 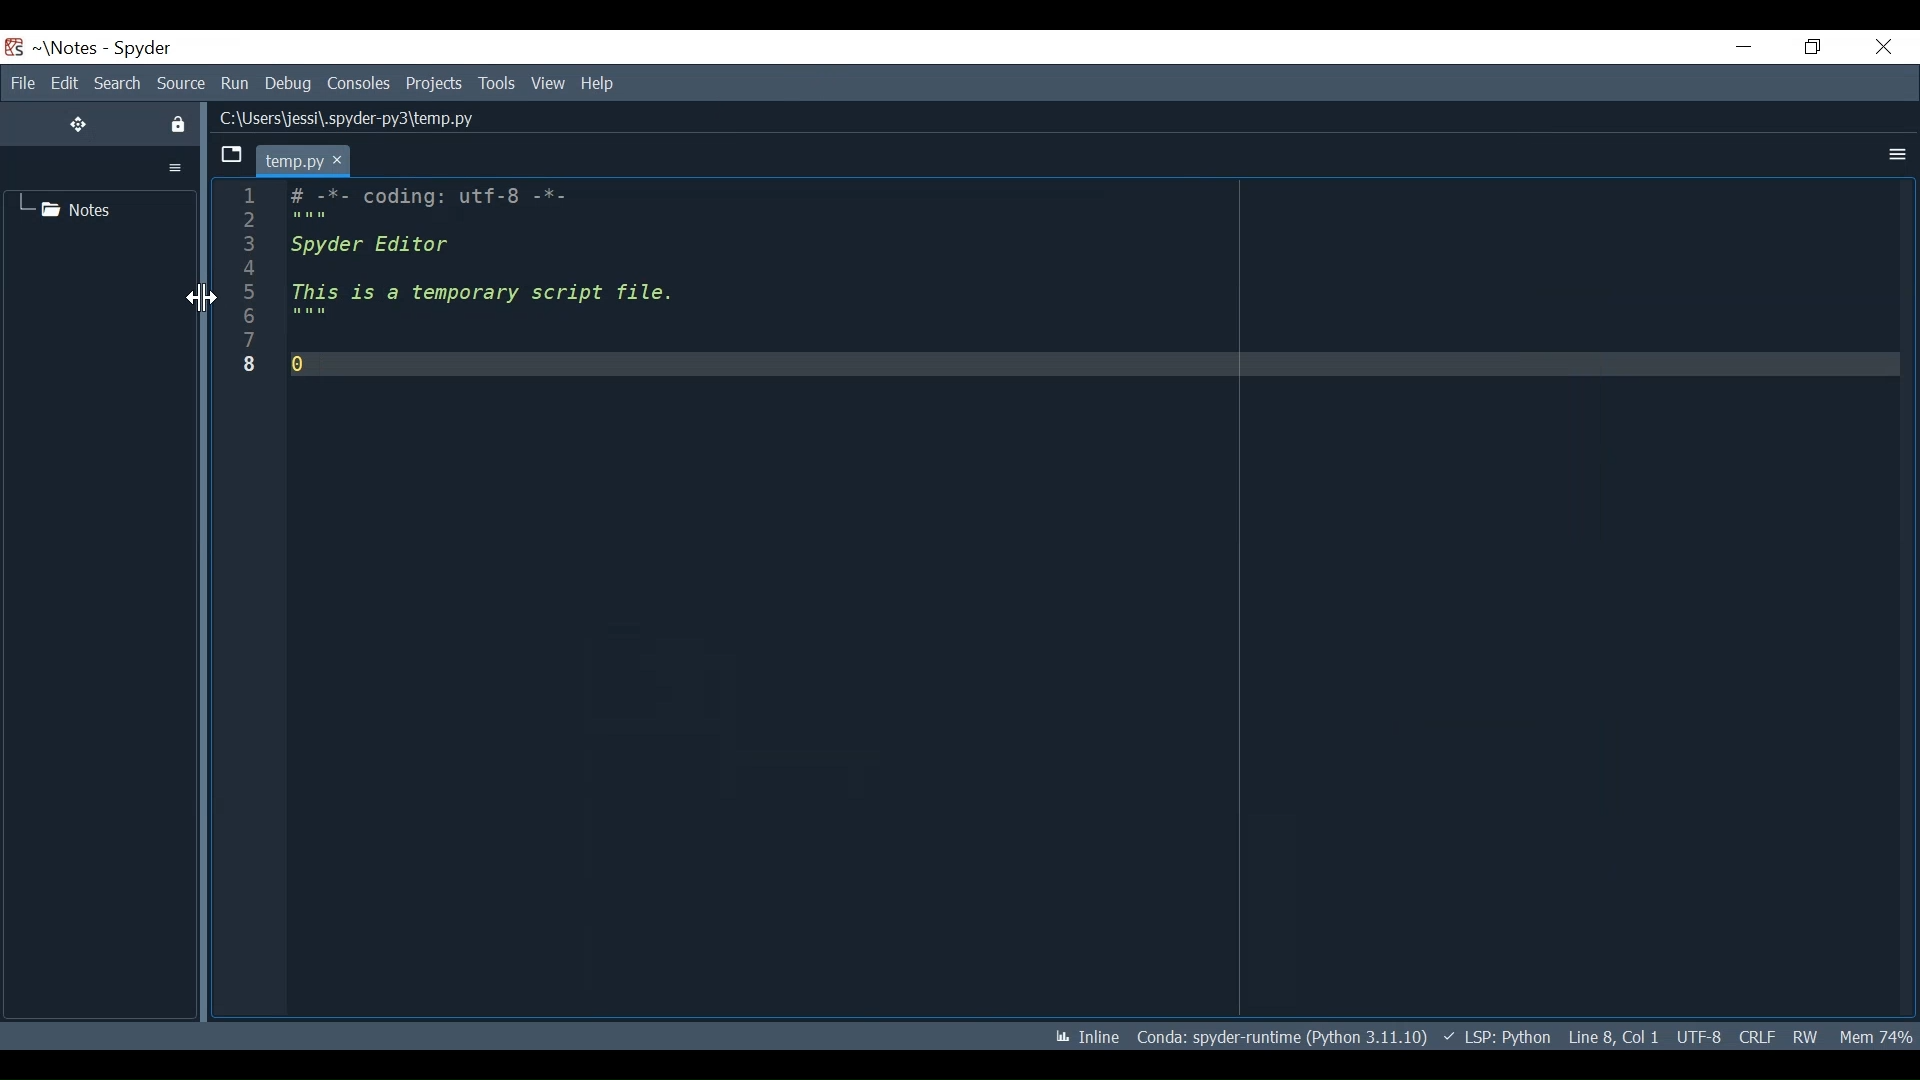 What do you see at coordinates (79, 125) in the screenshot?
I see `Move` at bounding box center [79, 125].